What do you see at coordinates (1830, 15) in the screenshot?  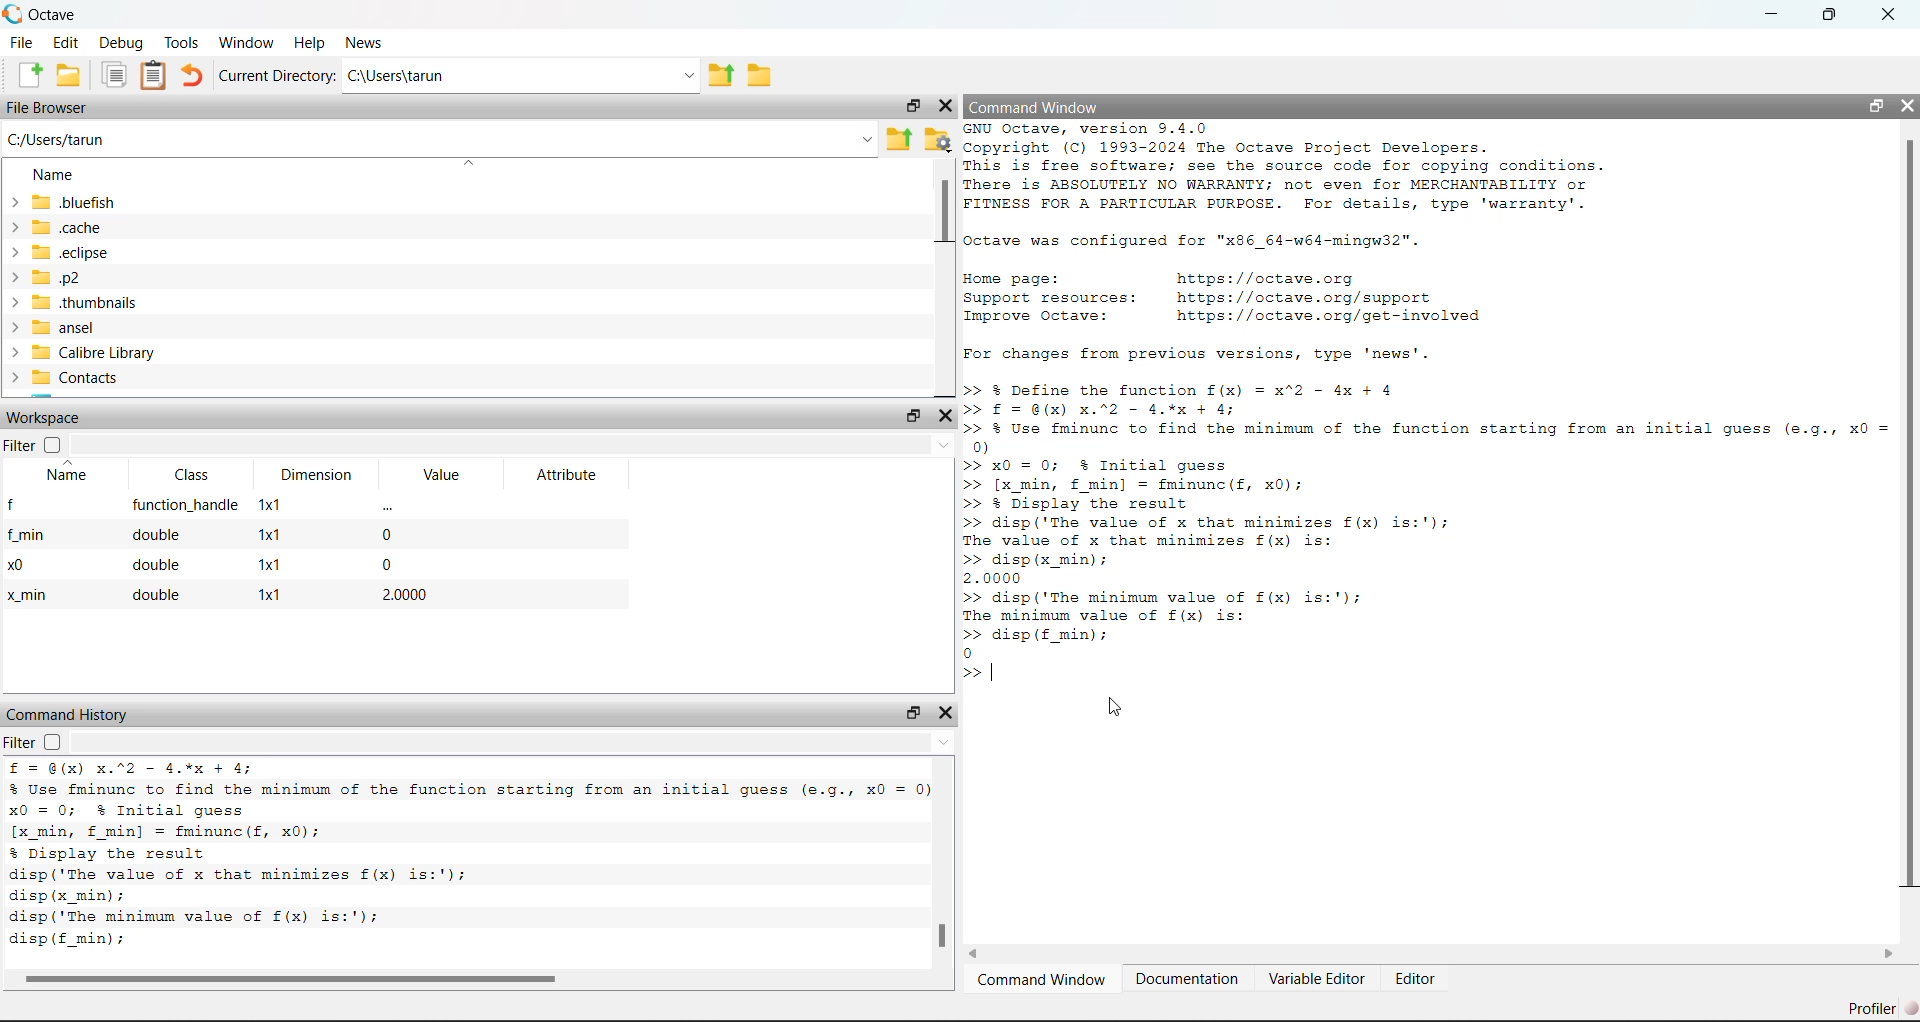 I see `Maximize/Restore` at bounding box center [1830, 15].